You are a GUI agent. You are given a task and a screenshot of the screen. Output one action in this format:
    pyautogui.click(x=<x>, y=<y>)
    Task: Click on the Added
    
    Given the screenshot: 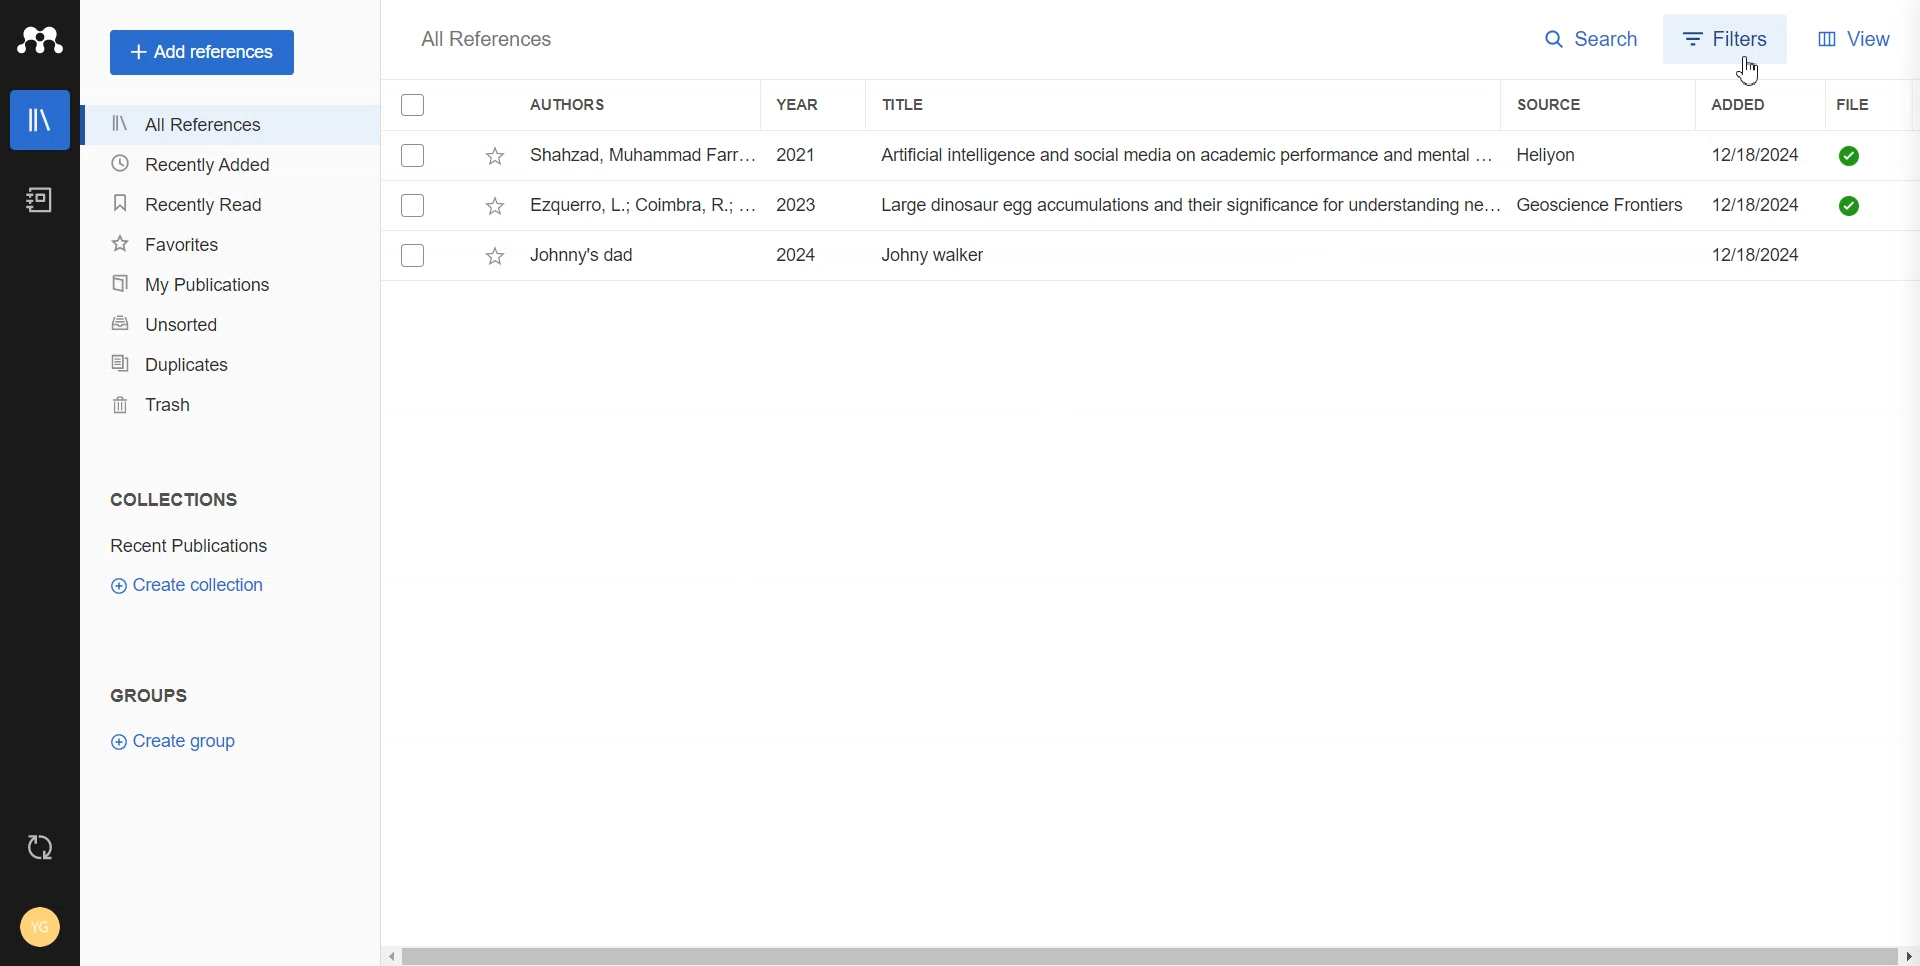 What is the action you would take?
    pyautogui.click(x=1759, y=104)
    